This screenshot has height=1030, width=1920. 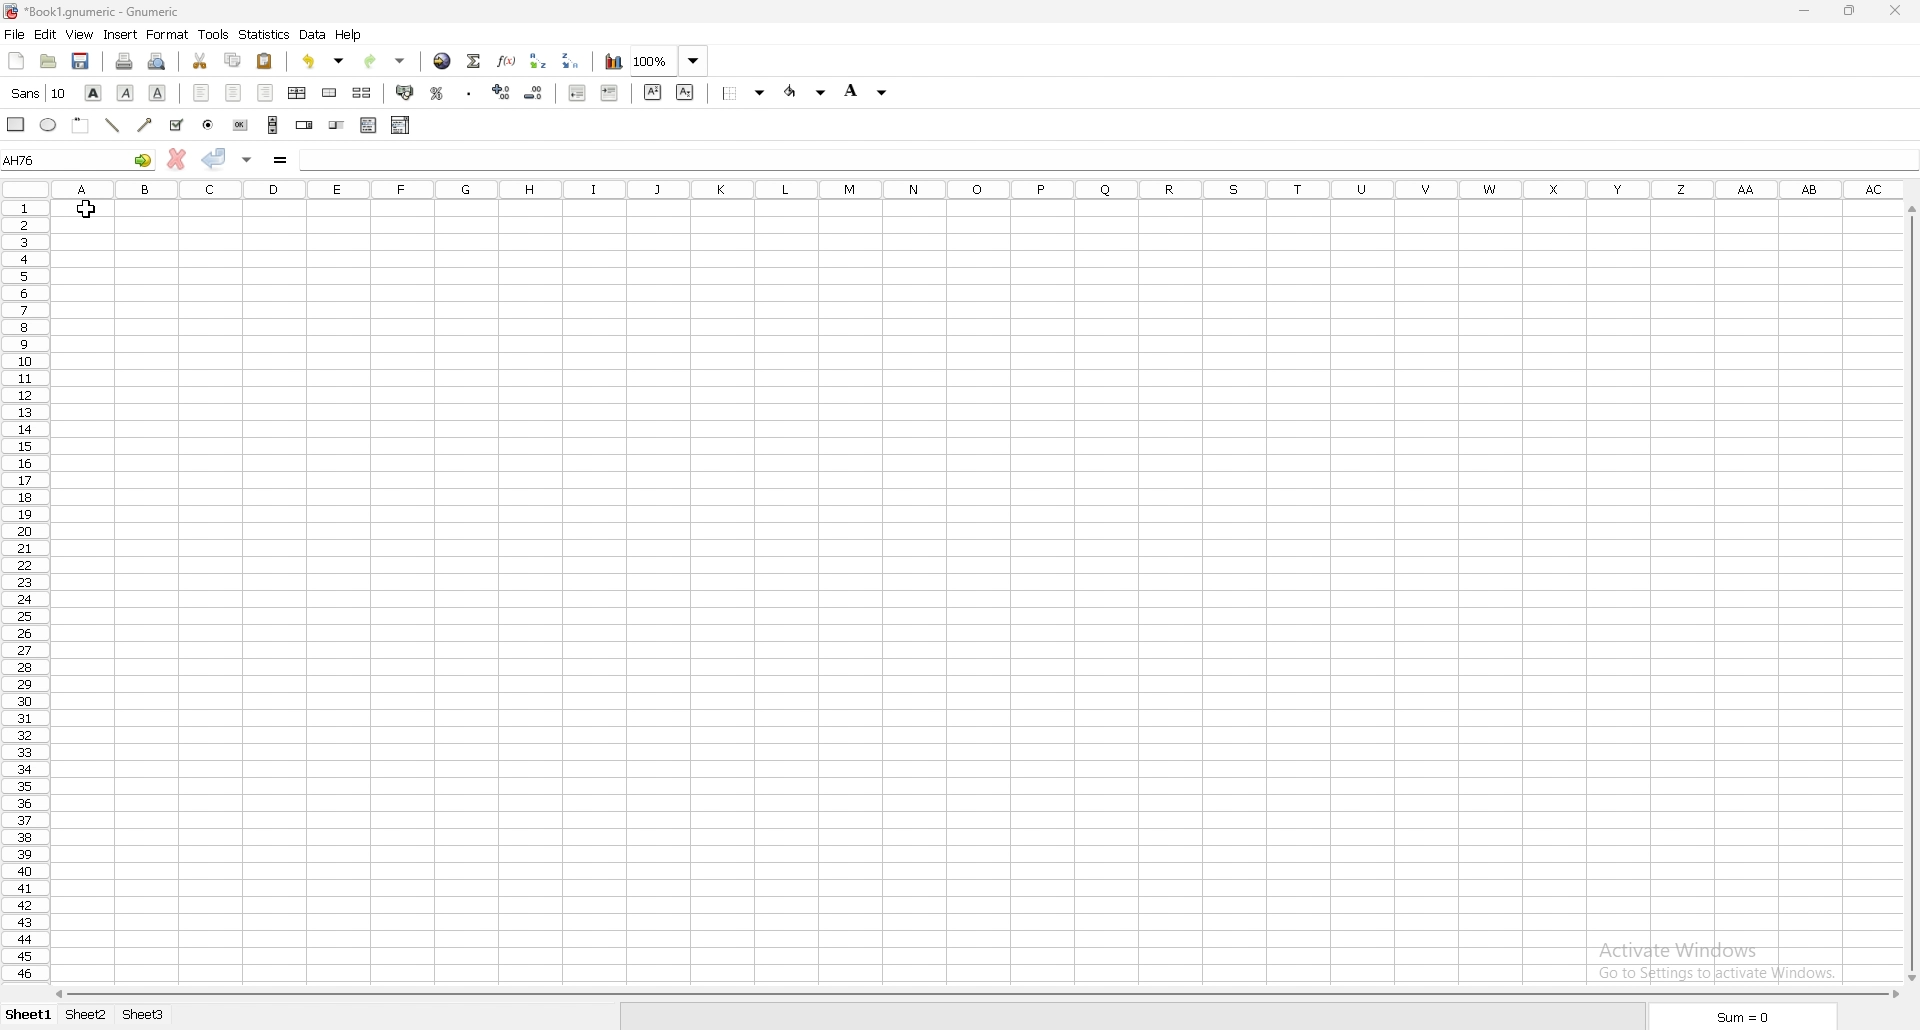 I want to click on line, so click(x=114, y=125).